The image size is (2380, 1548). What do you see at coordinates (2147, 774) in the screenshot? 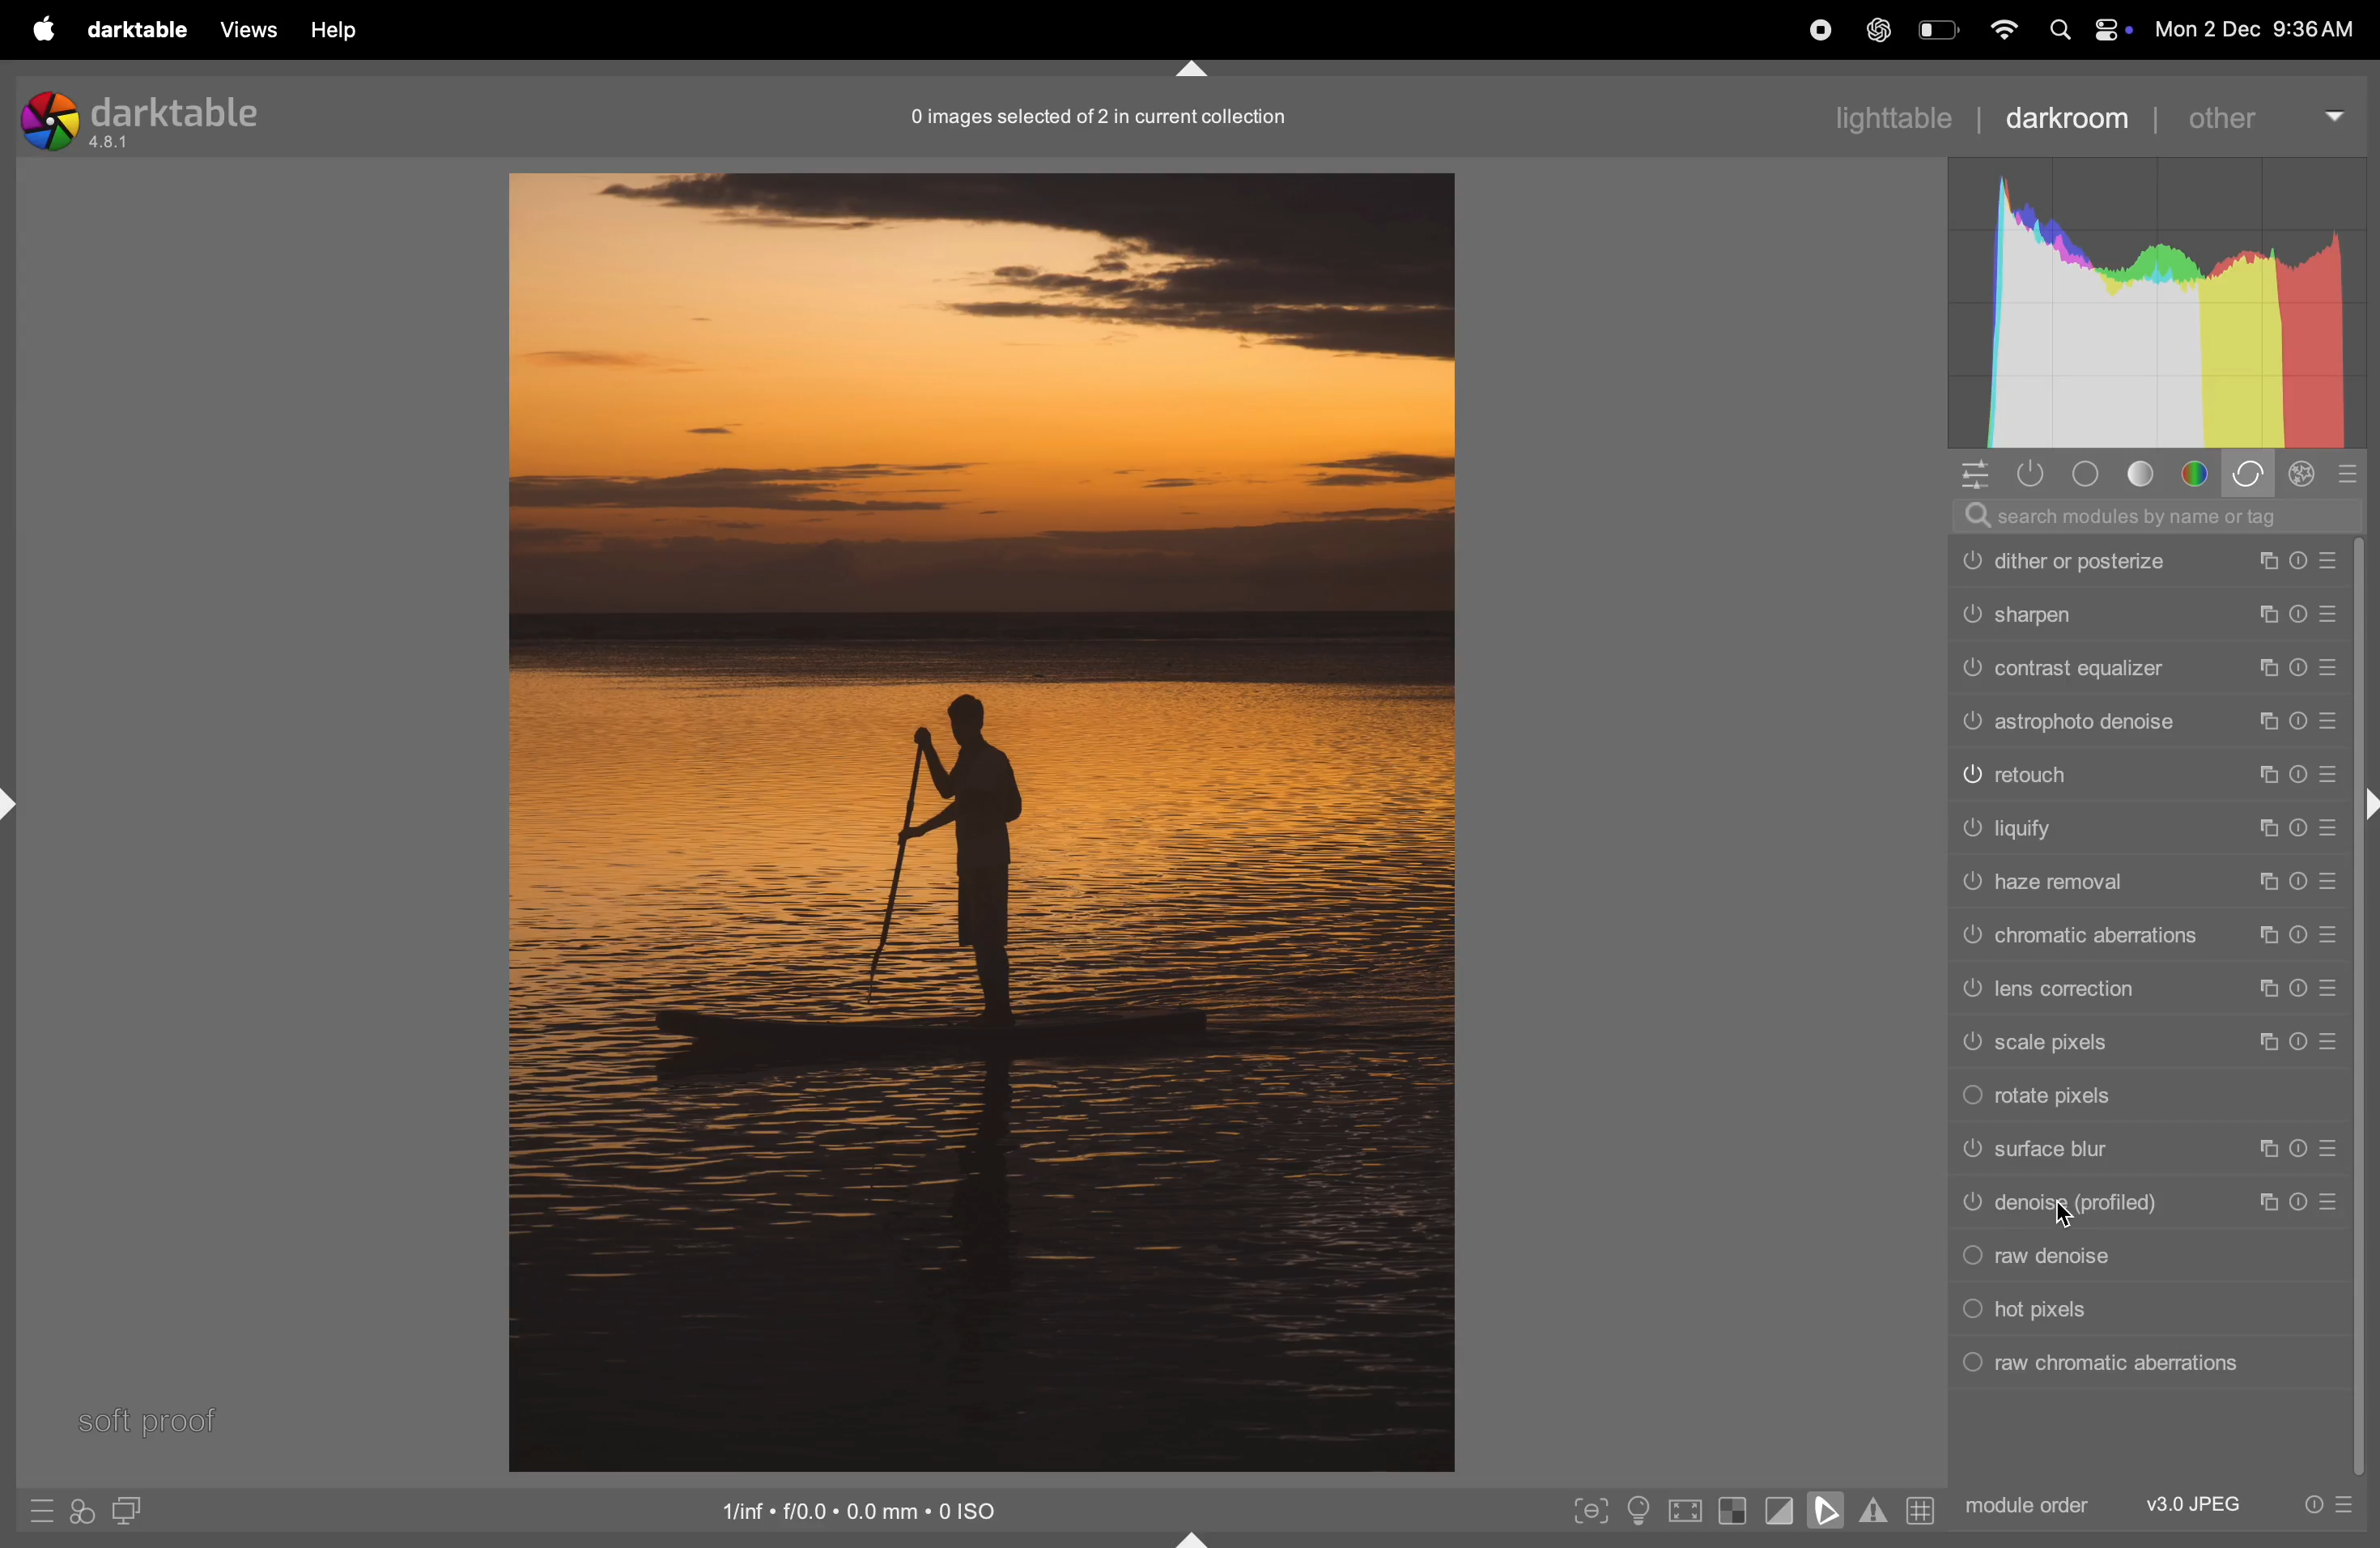
I see `retouch` at bounding box center [2147, 774].